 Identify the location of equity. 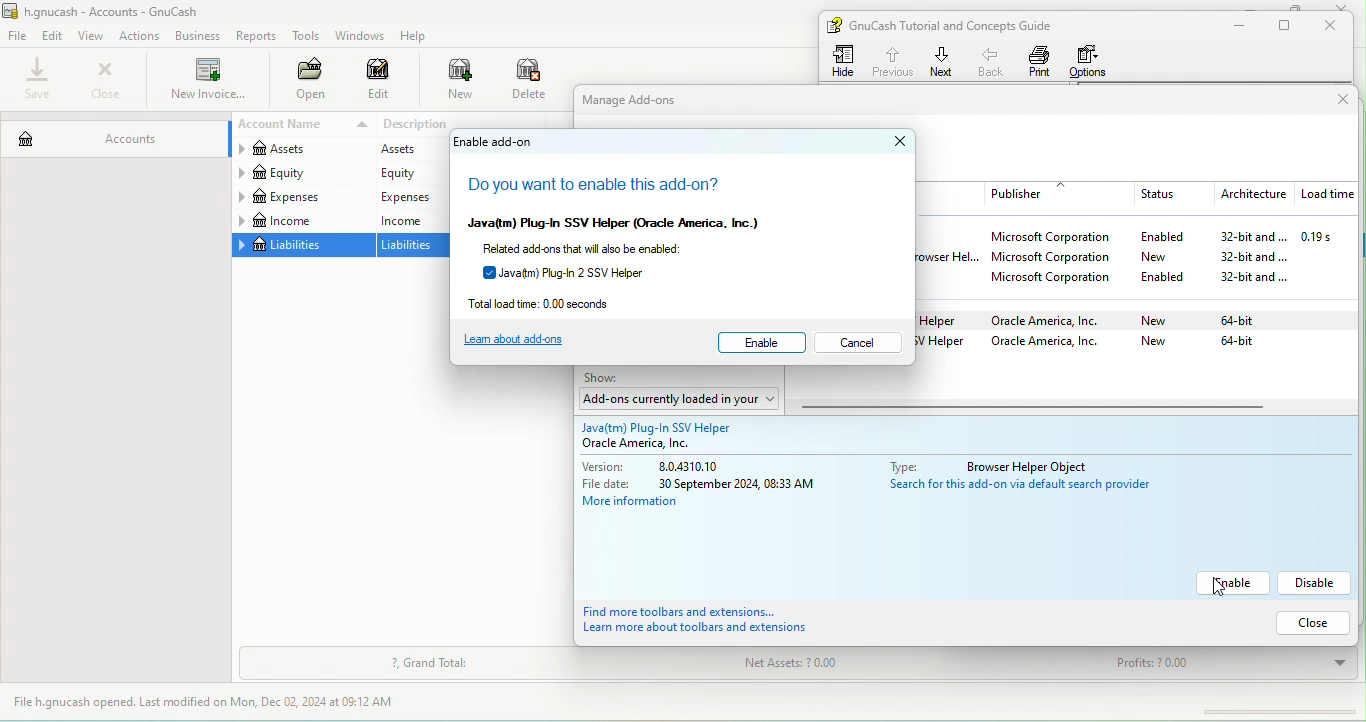
(417, 173).